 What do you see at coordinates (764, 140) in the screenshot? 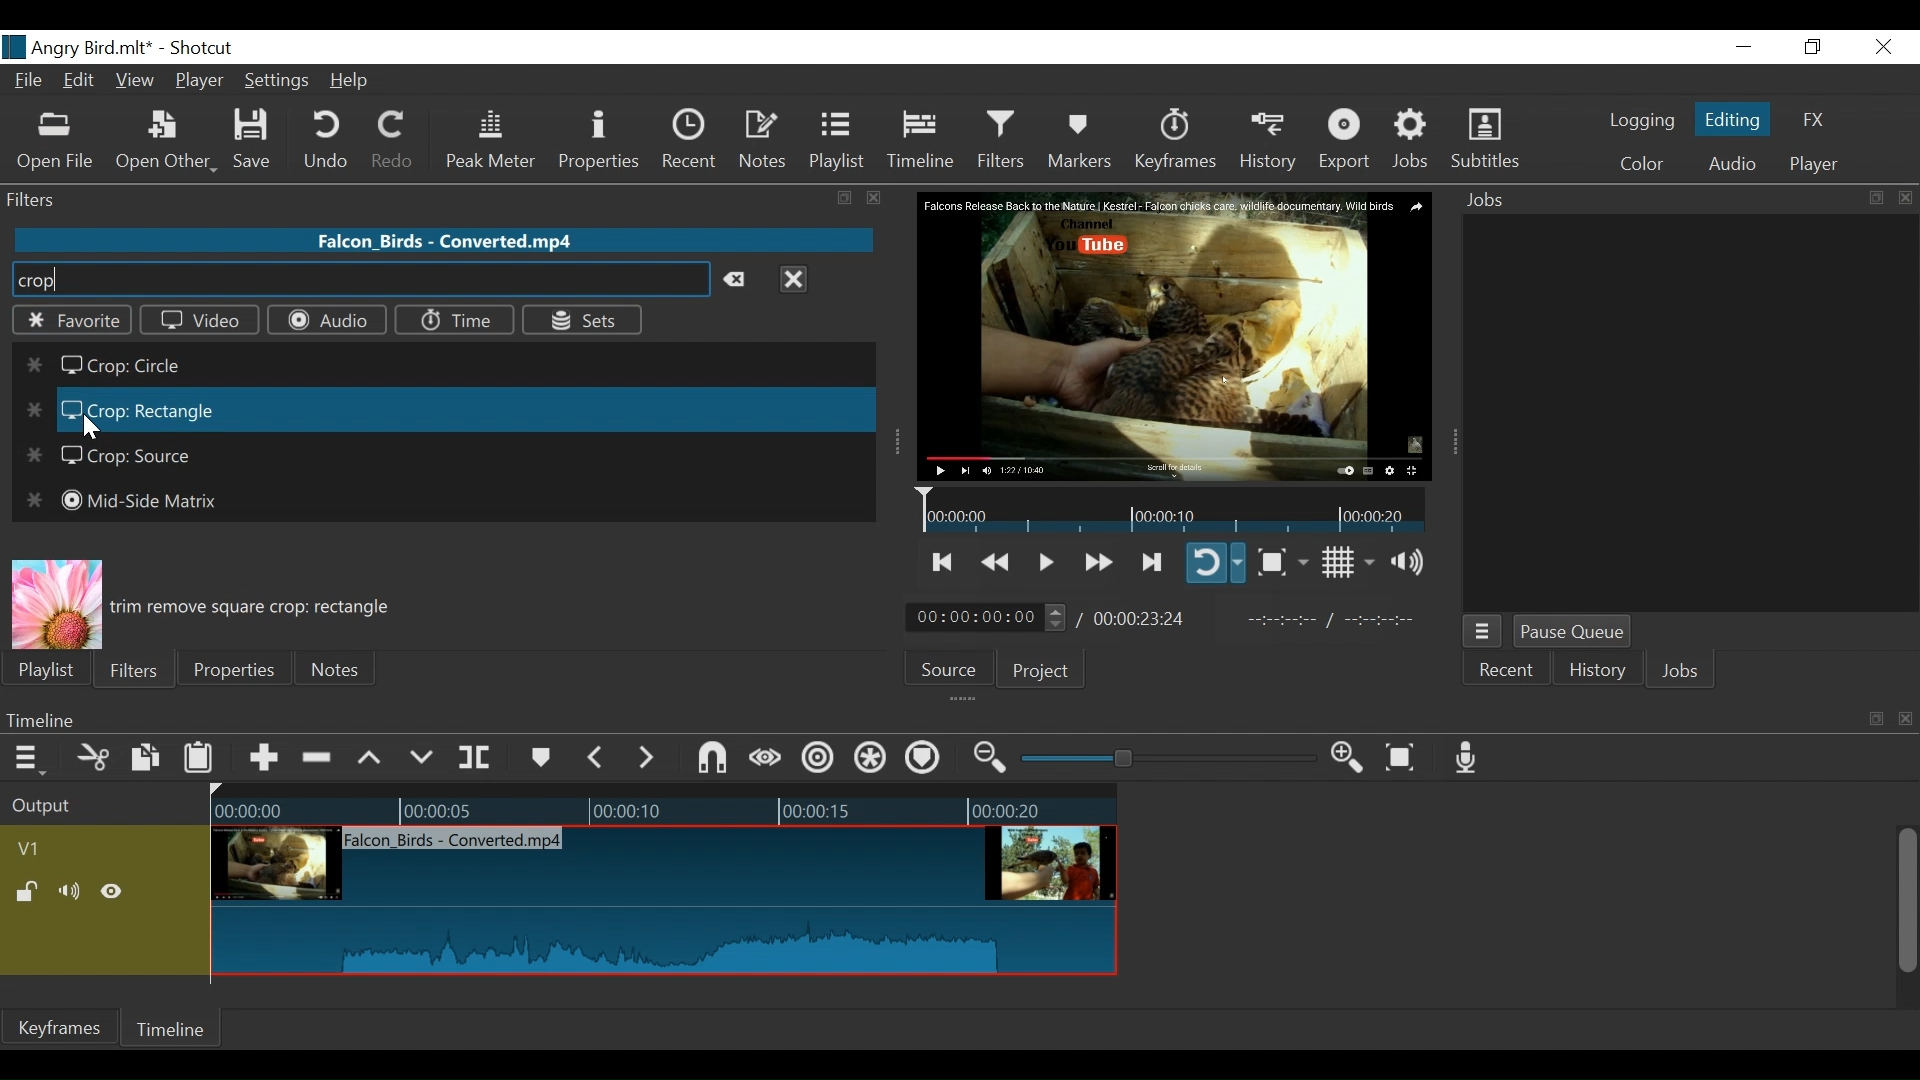
I see `Notes` at bounding box center [764, 140].